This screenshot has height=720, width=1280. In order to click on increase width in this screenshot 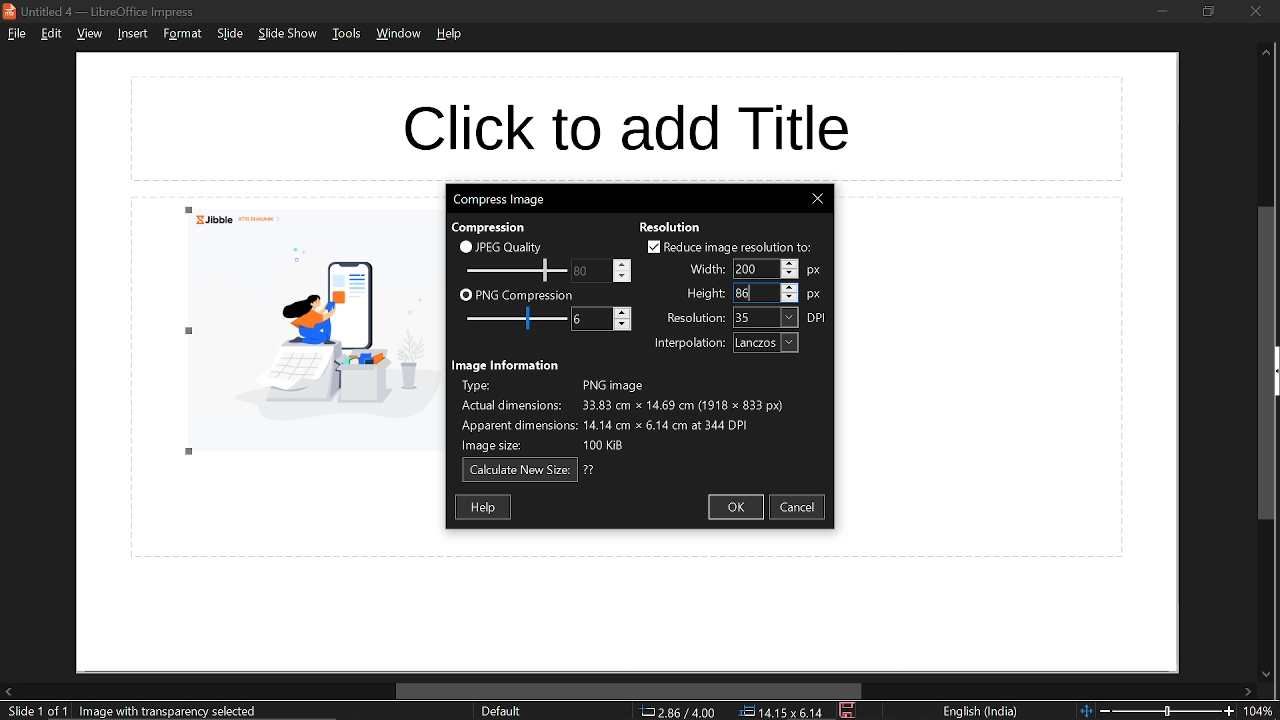, I will do `click(789, 262)`.